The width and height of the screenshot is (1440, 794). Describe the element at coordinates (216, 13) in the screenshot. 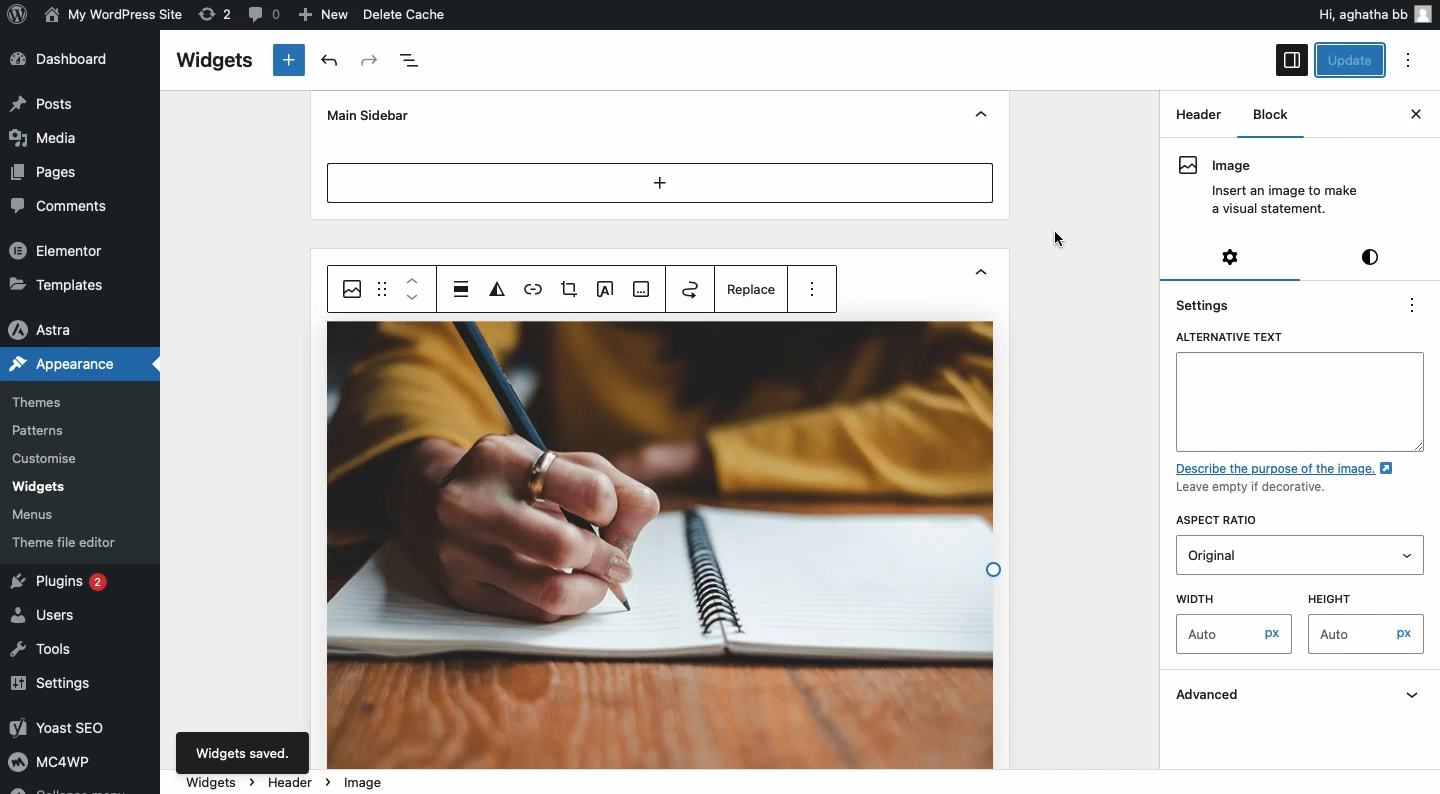

I see `Revision` at that location.